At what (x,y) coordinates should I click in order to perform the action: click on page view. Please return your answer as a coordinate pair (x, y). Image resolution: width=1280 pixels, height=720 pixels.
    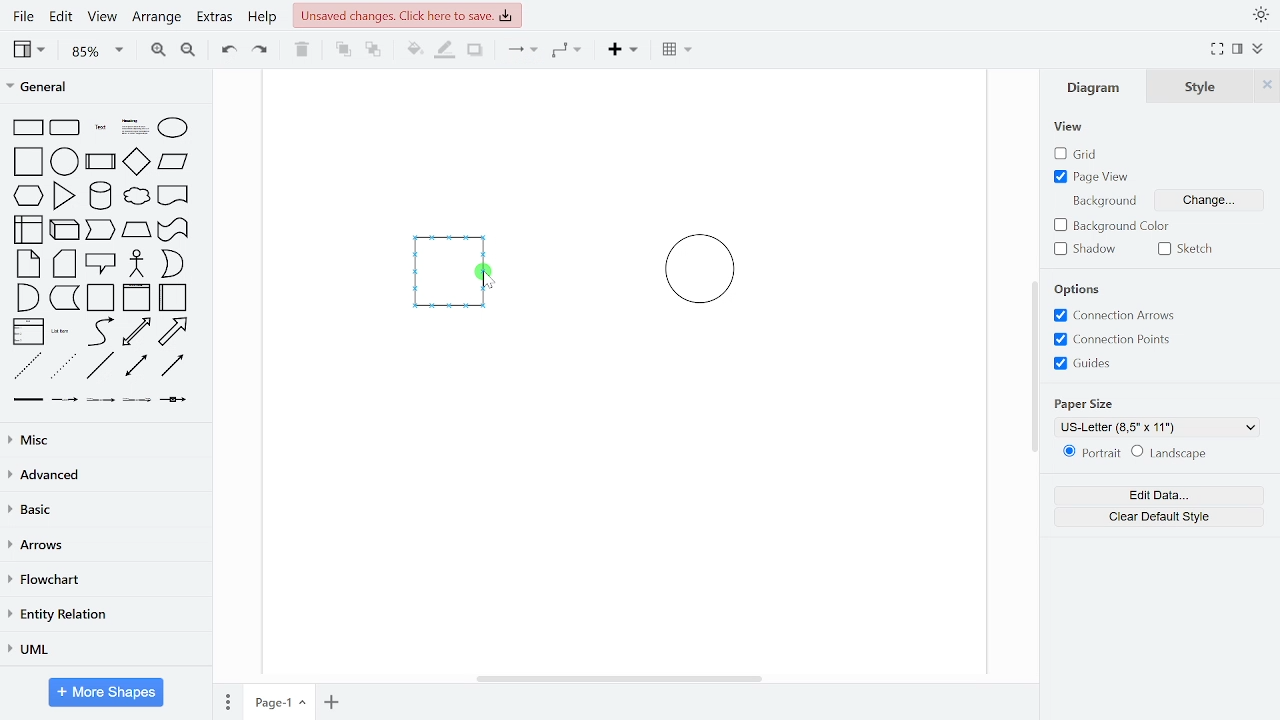
    Looking at the image, I should click on (1094, 176).